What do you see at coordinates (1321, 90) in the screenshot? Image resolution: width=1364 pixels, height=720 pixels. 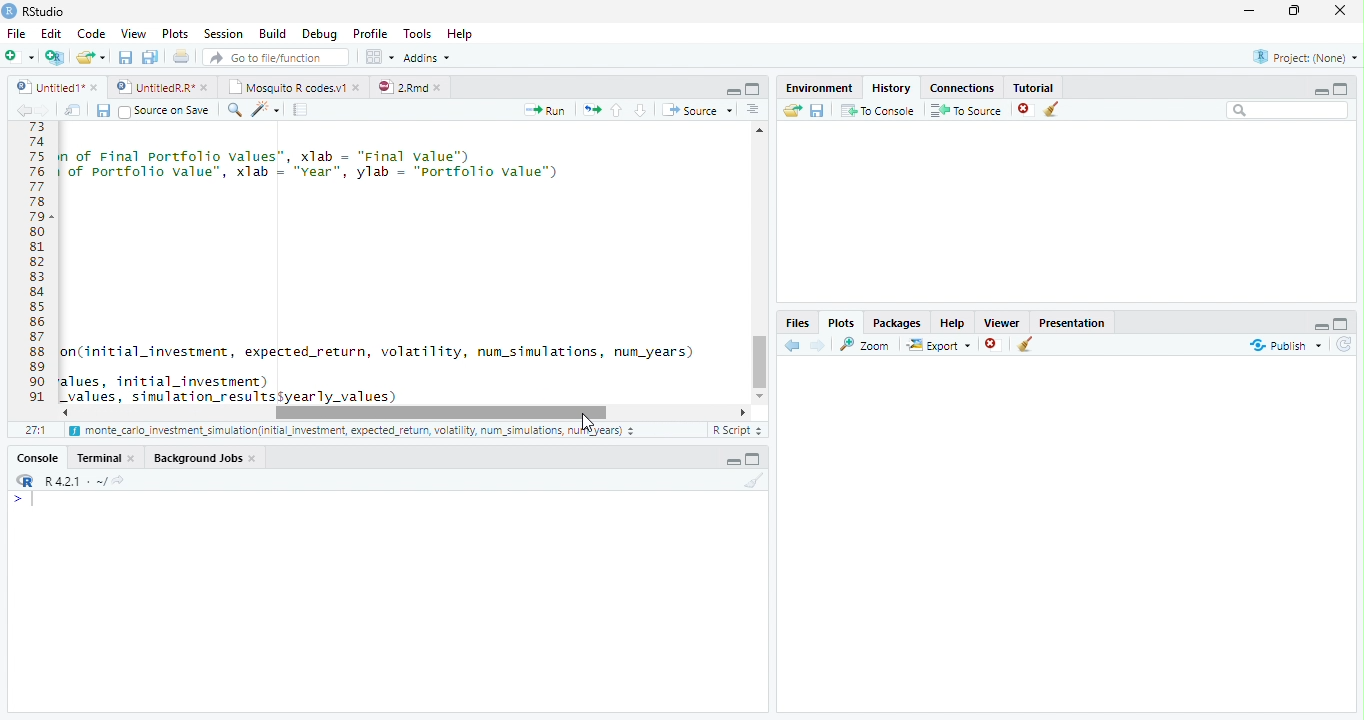 I see `Hide` at bounding box center [1321, 90].